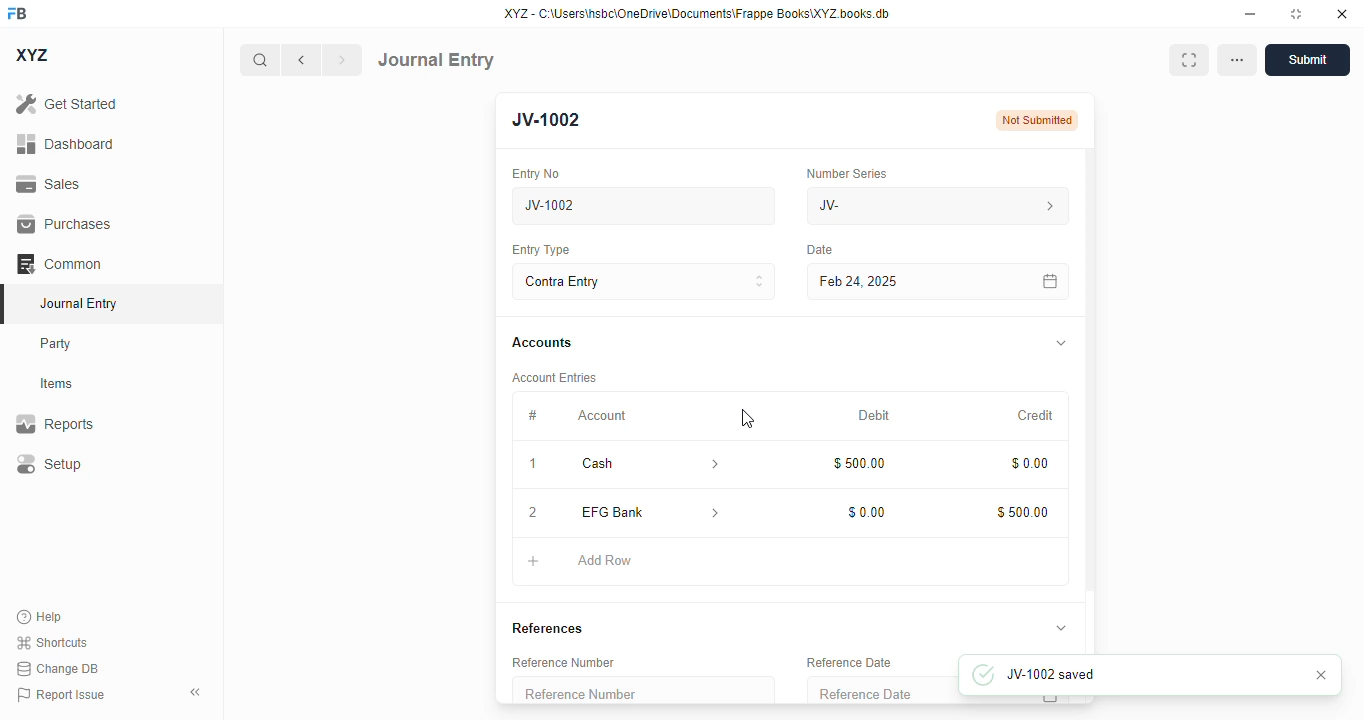  What do you see at coordinates (868, 512) in the screenshot?
I see `$0.00` at bounding box center [868, 512].